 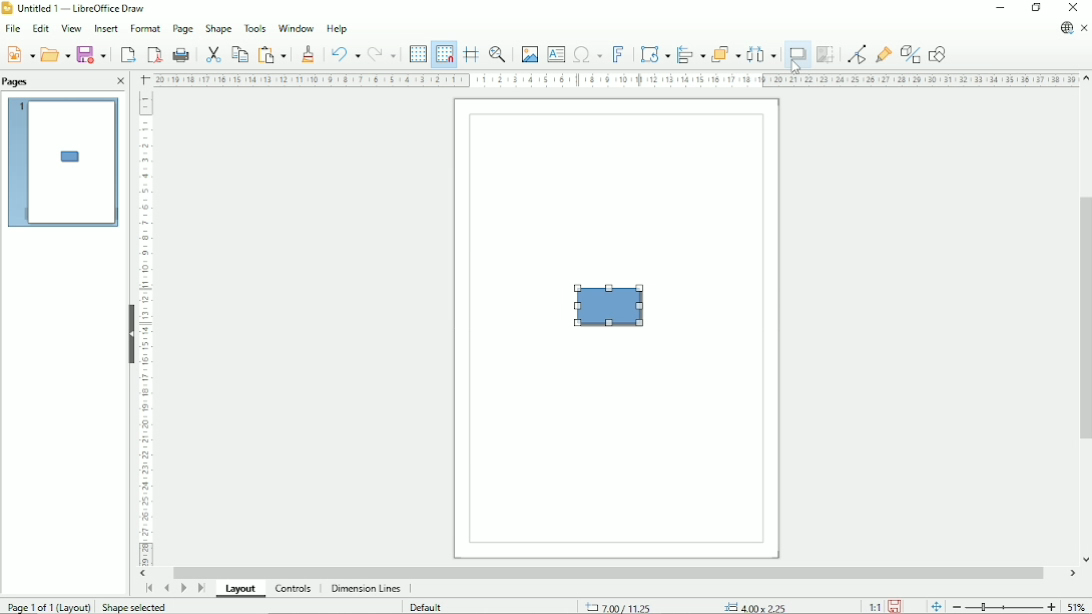 I want to click on Show/Hide, so click(x=132, y=332).